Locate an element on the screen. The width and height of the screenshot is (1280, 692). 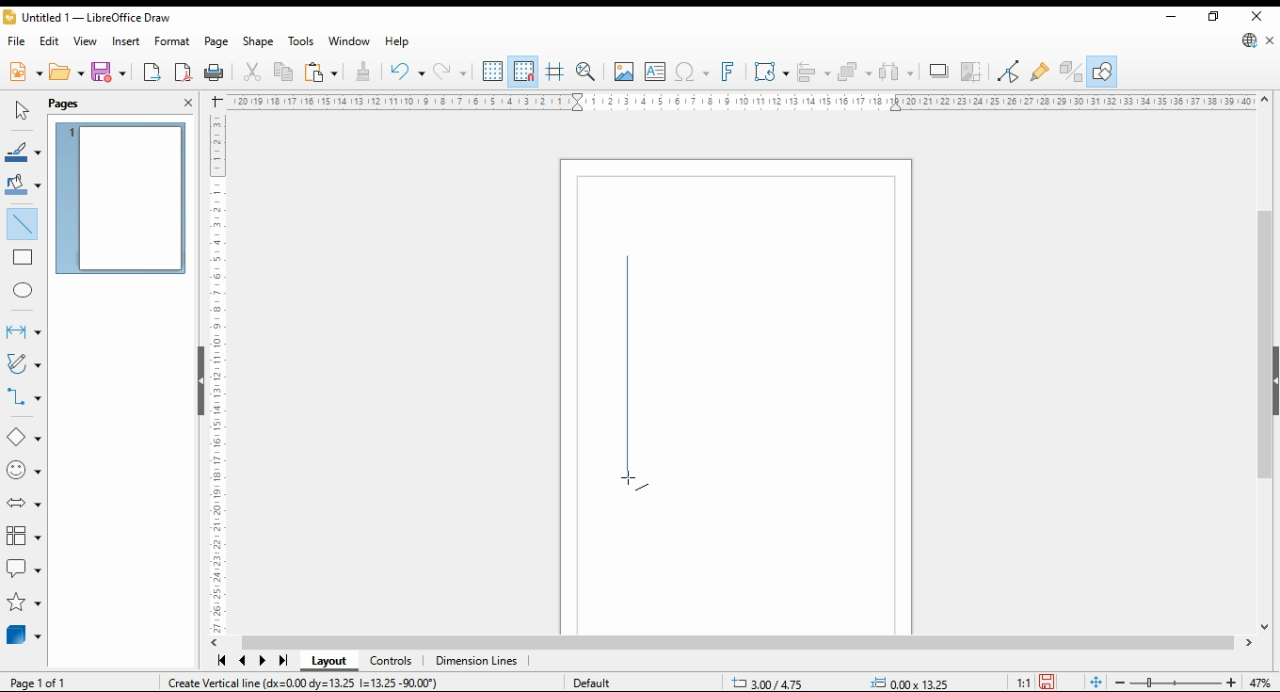
page is located at coordinates (216, 42).